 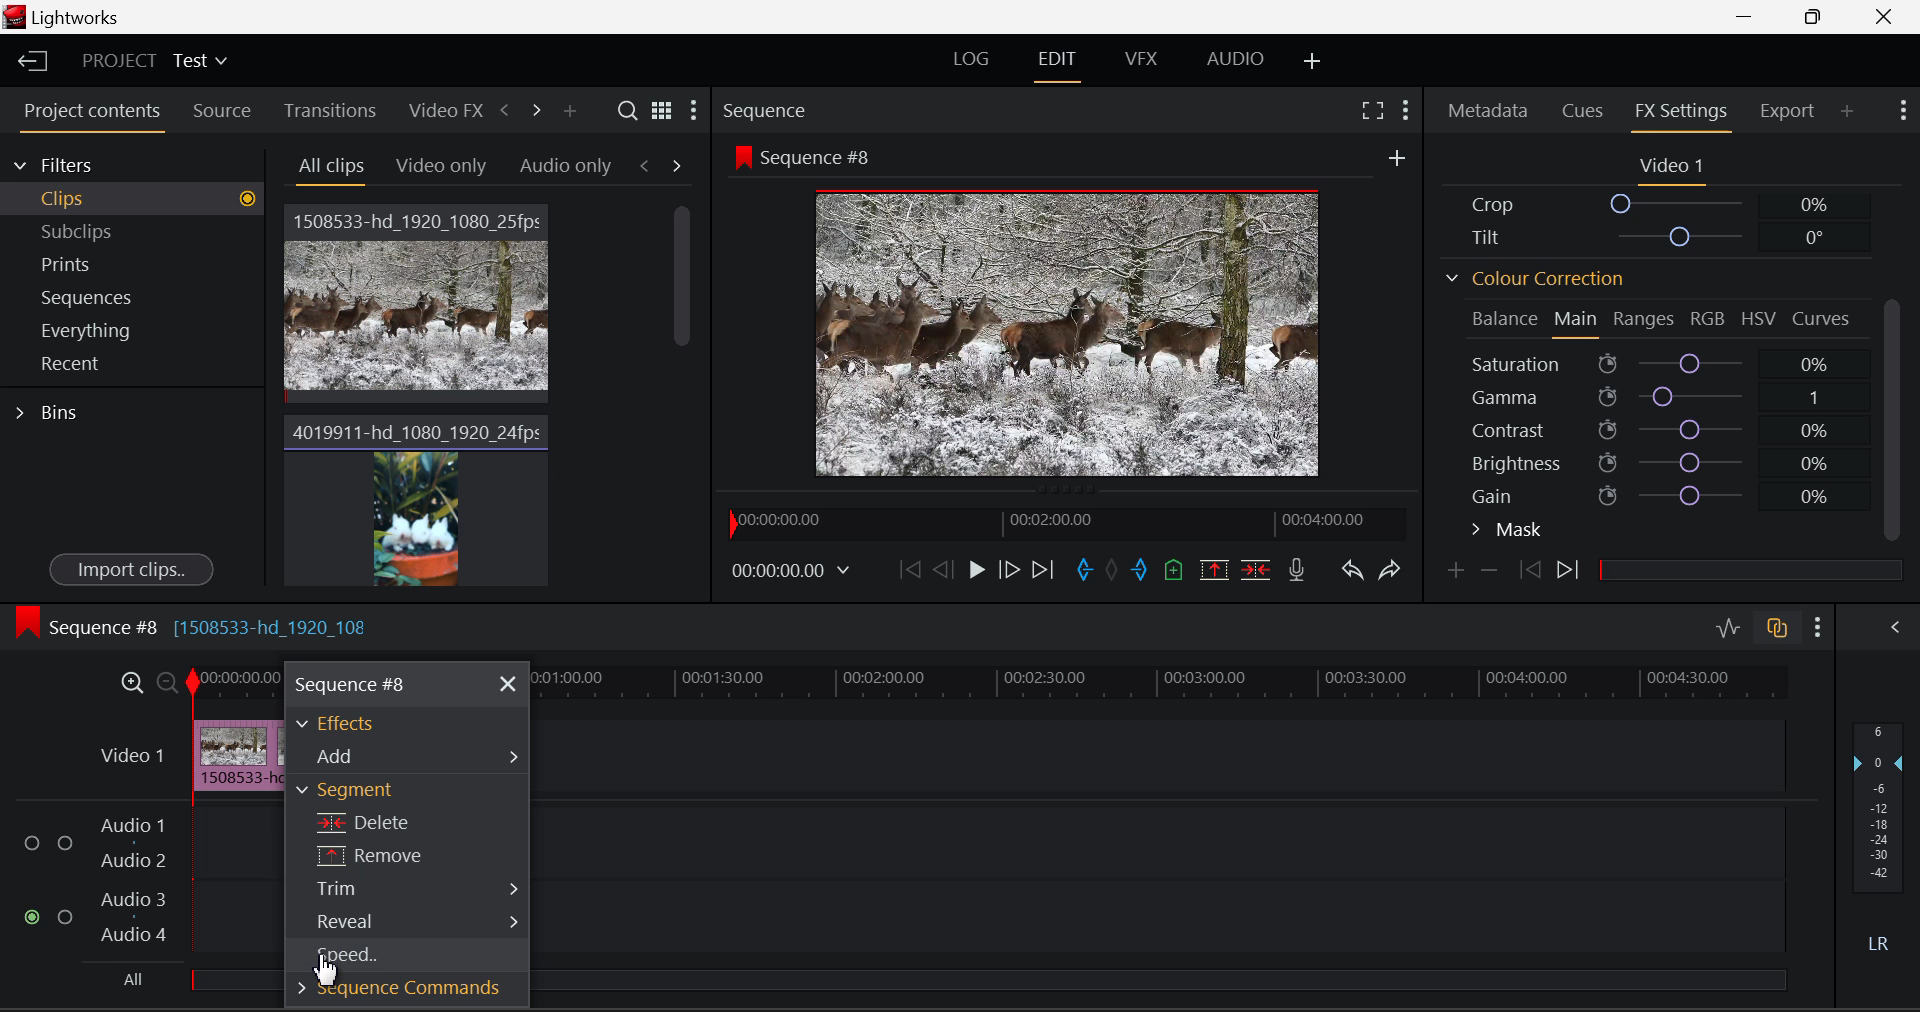 I want to click on Sequences, so click(x=142, y=298).